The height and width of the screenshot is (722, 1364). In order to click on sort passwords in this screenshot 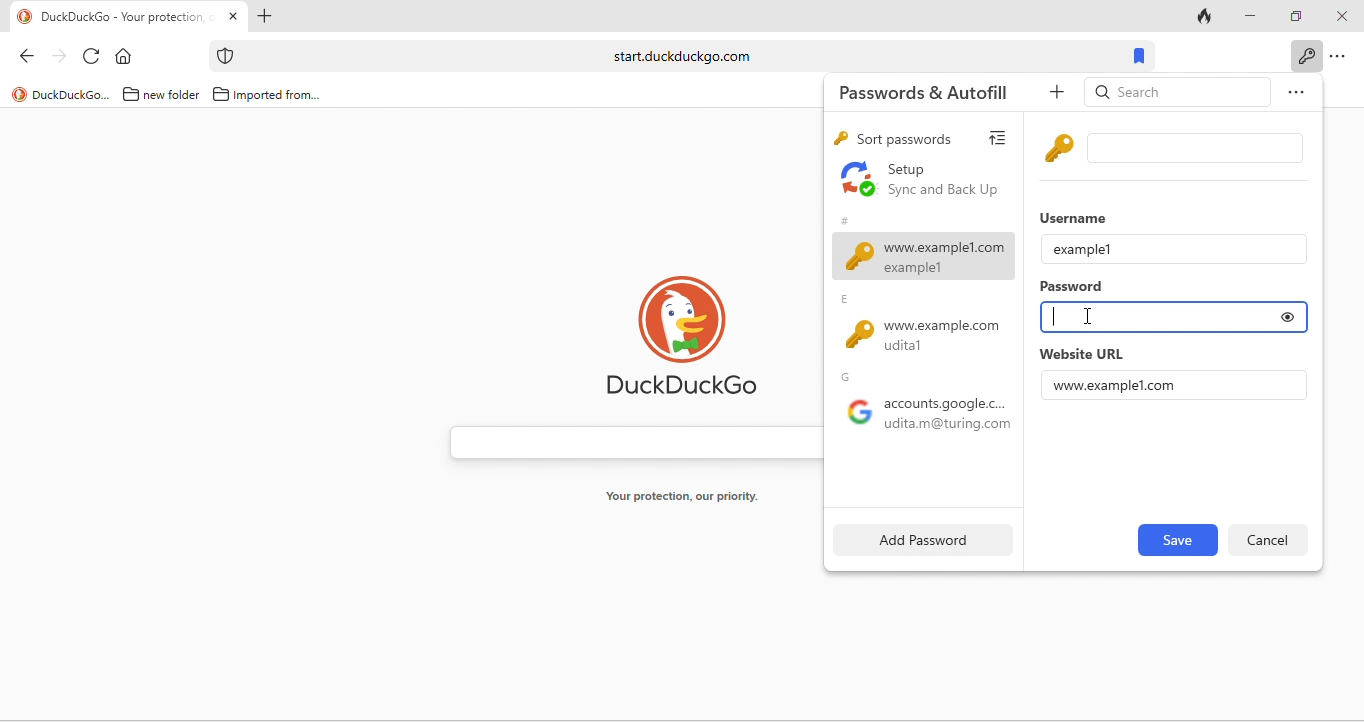, I will do `click(905, 139)`.